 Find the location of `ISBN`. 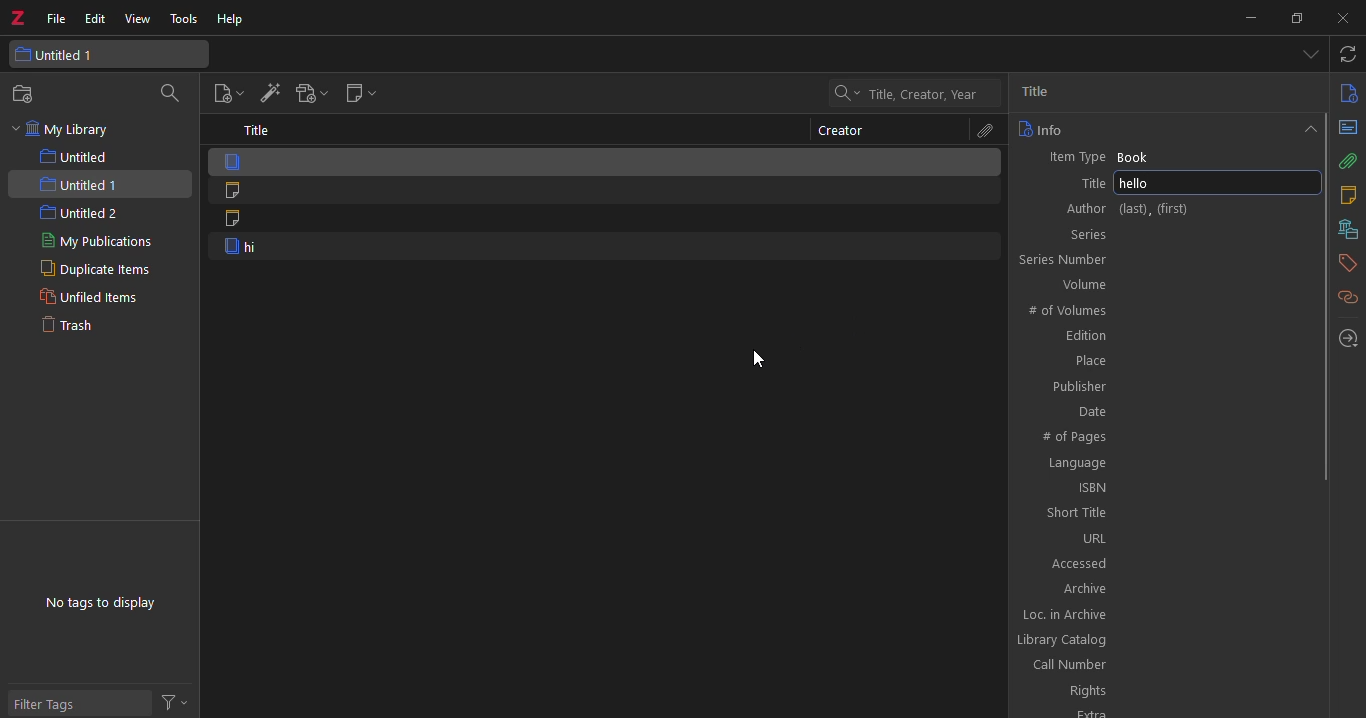

ISBN is located at coordinates (1167, 486).